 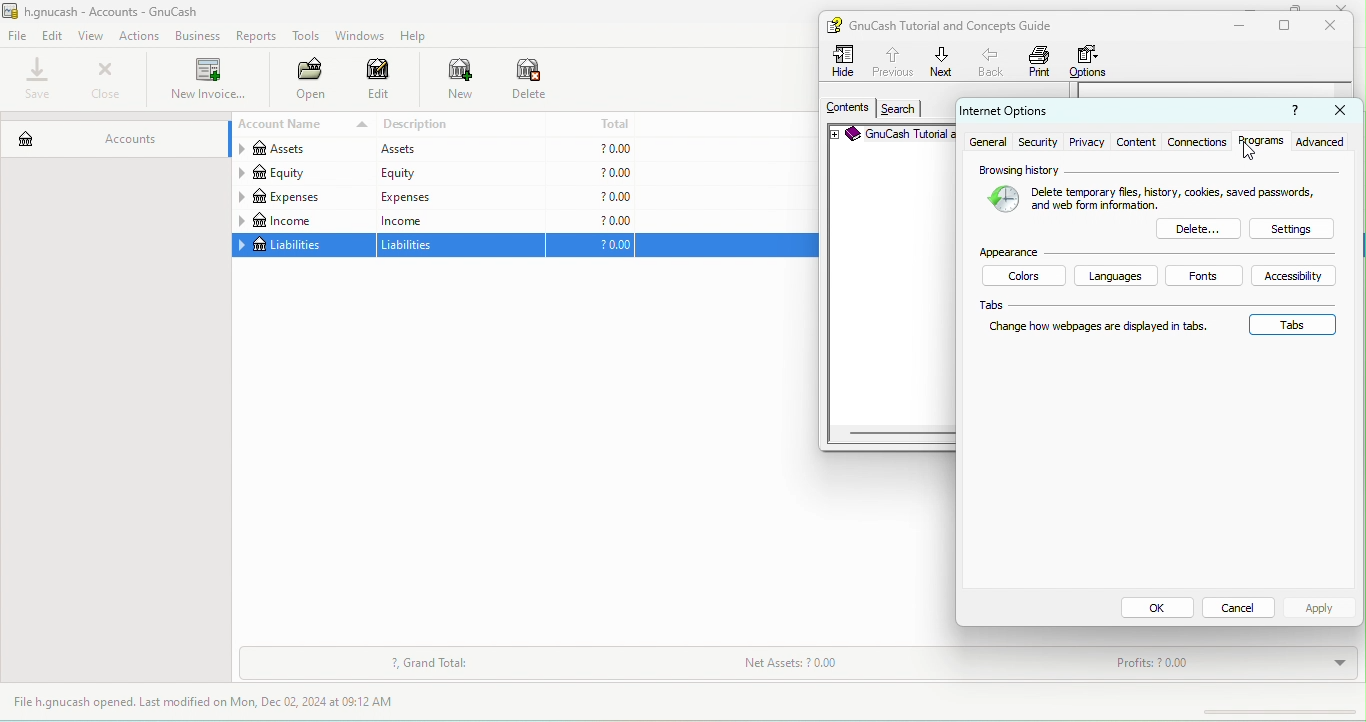 What do you see at coordinates (458, 173) in the screenshot?
I see `equity` at bounding box center [458, 173].